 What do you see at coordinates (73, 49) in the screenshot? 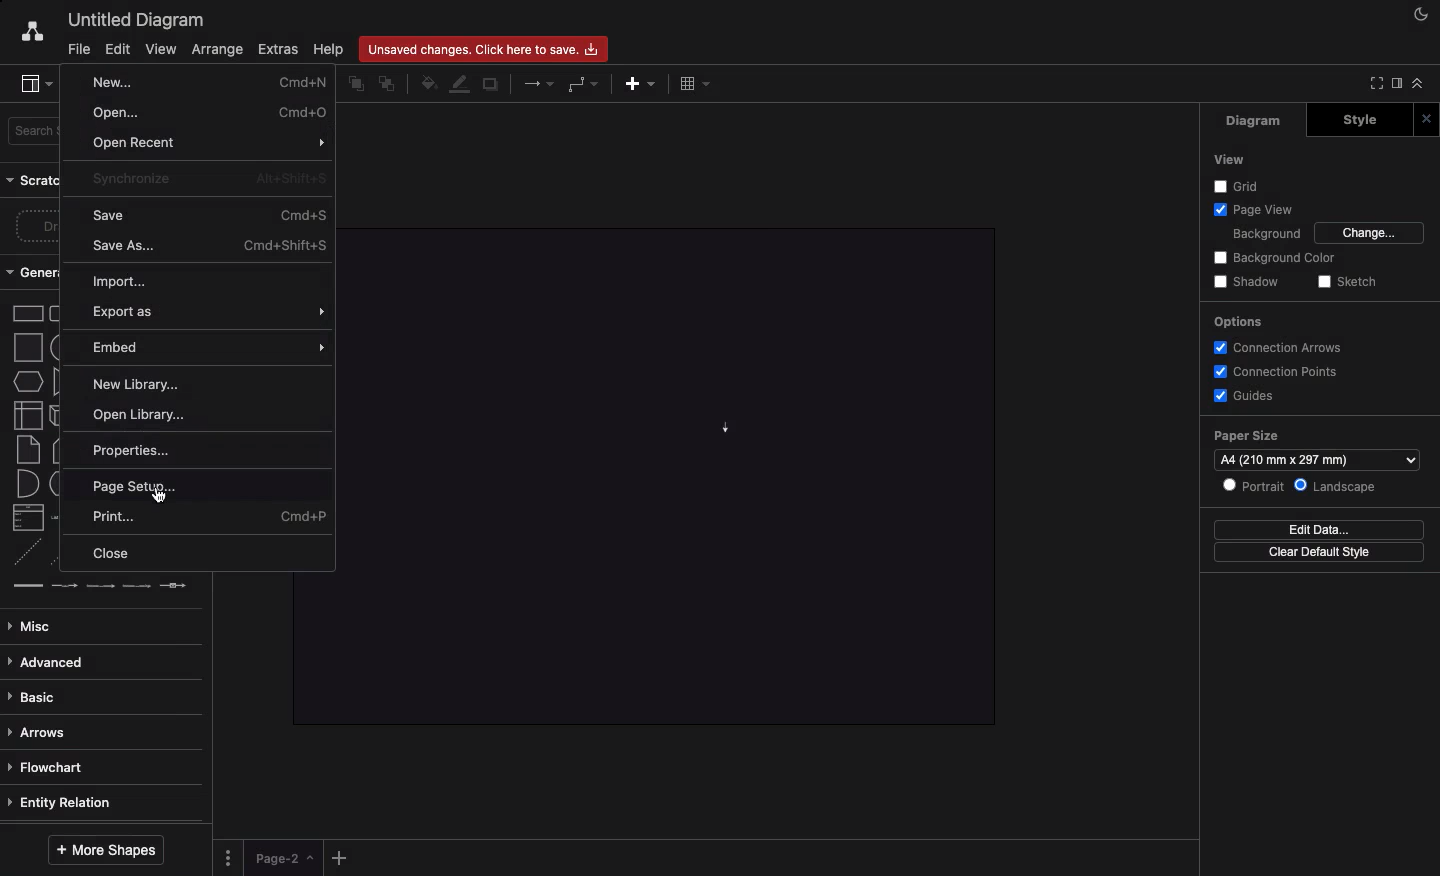
I see `File` at bounding box center [73, 49].